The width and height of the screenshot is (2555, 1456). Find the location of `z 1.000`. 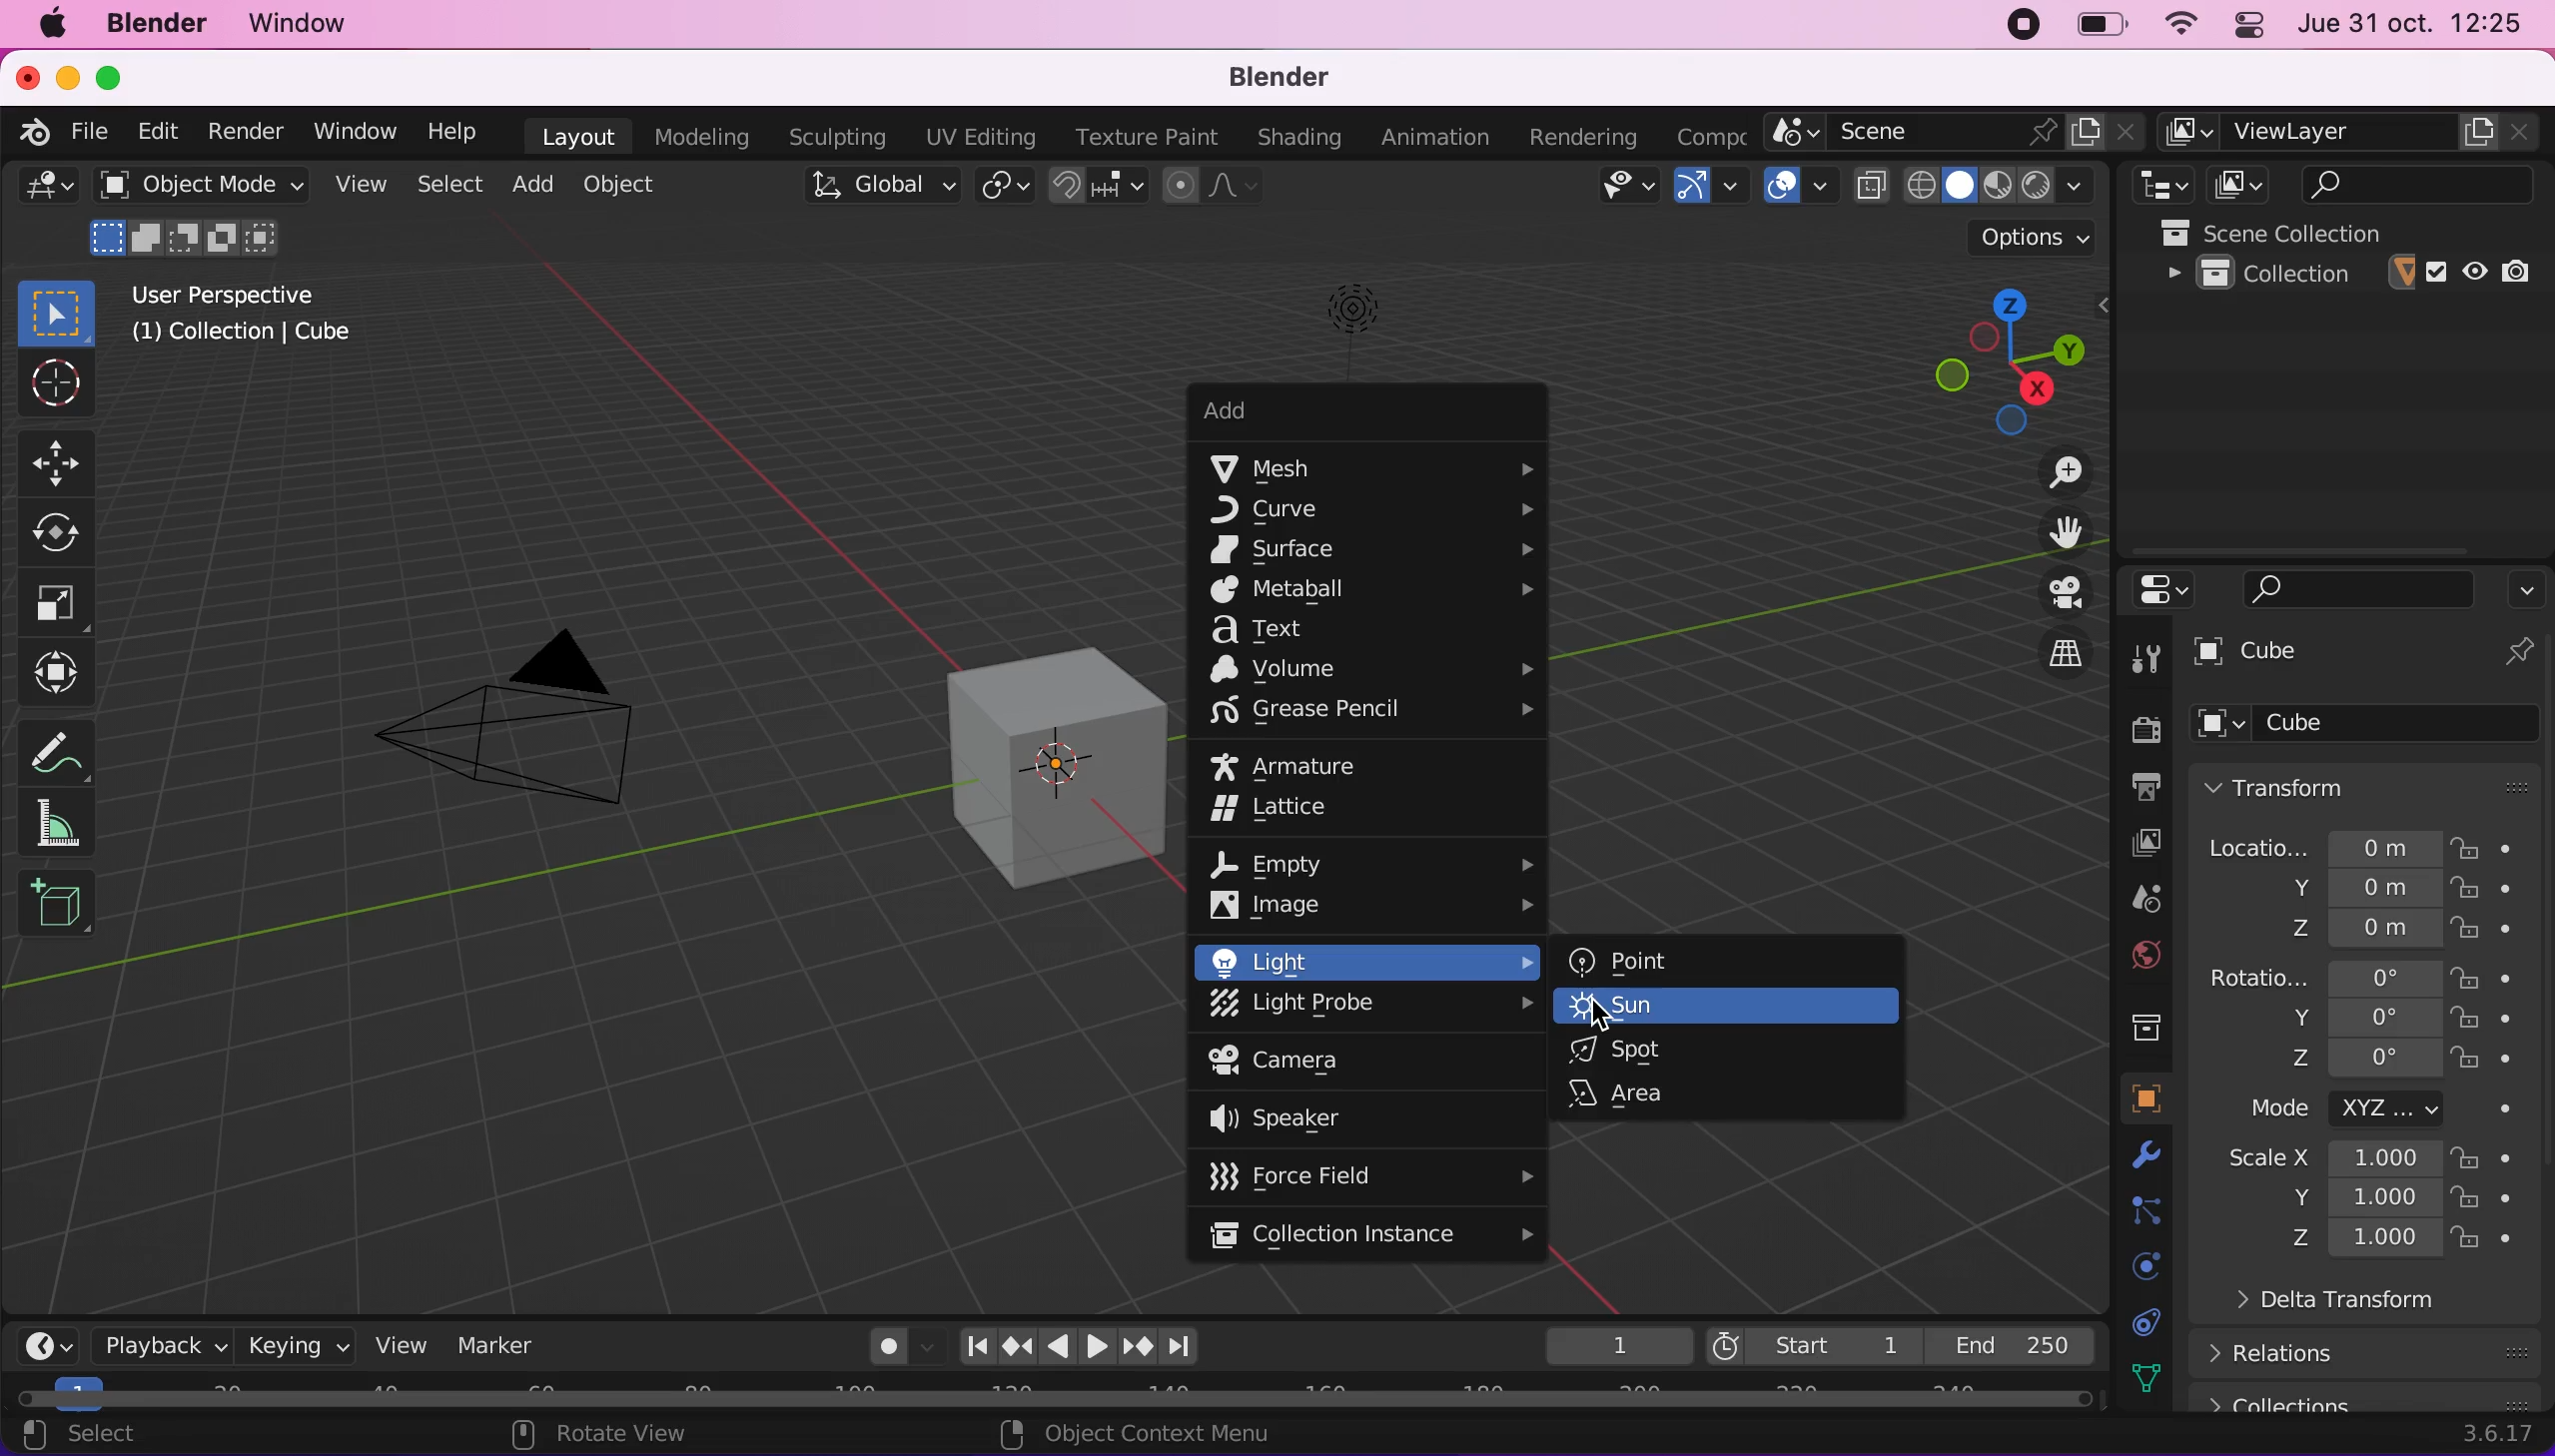

z 1.000 is located at coordinates (2366, 1240).